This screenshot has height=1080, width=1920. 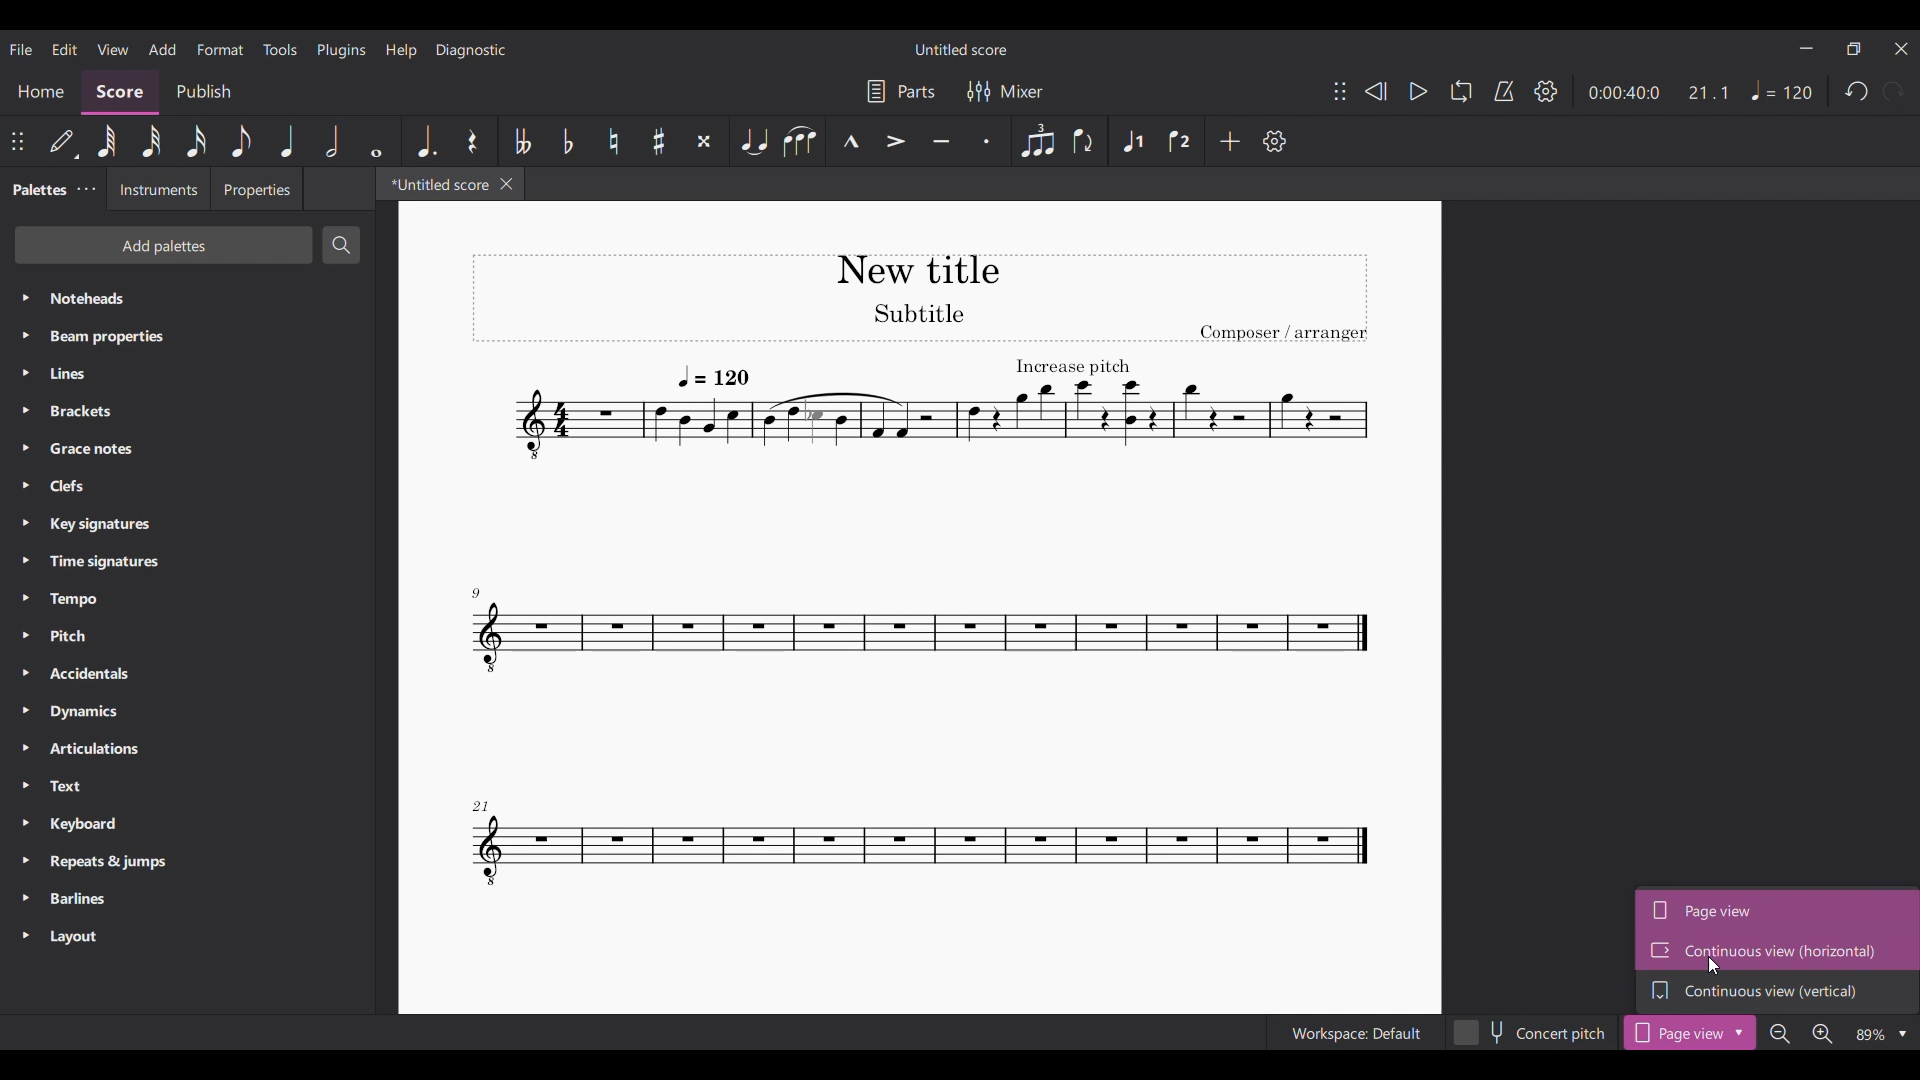 I want to click on Palettes, so click(x=37, y=188).